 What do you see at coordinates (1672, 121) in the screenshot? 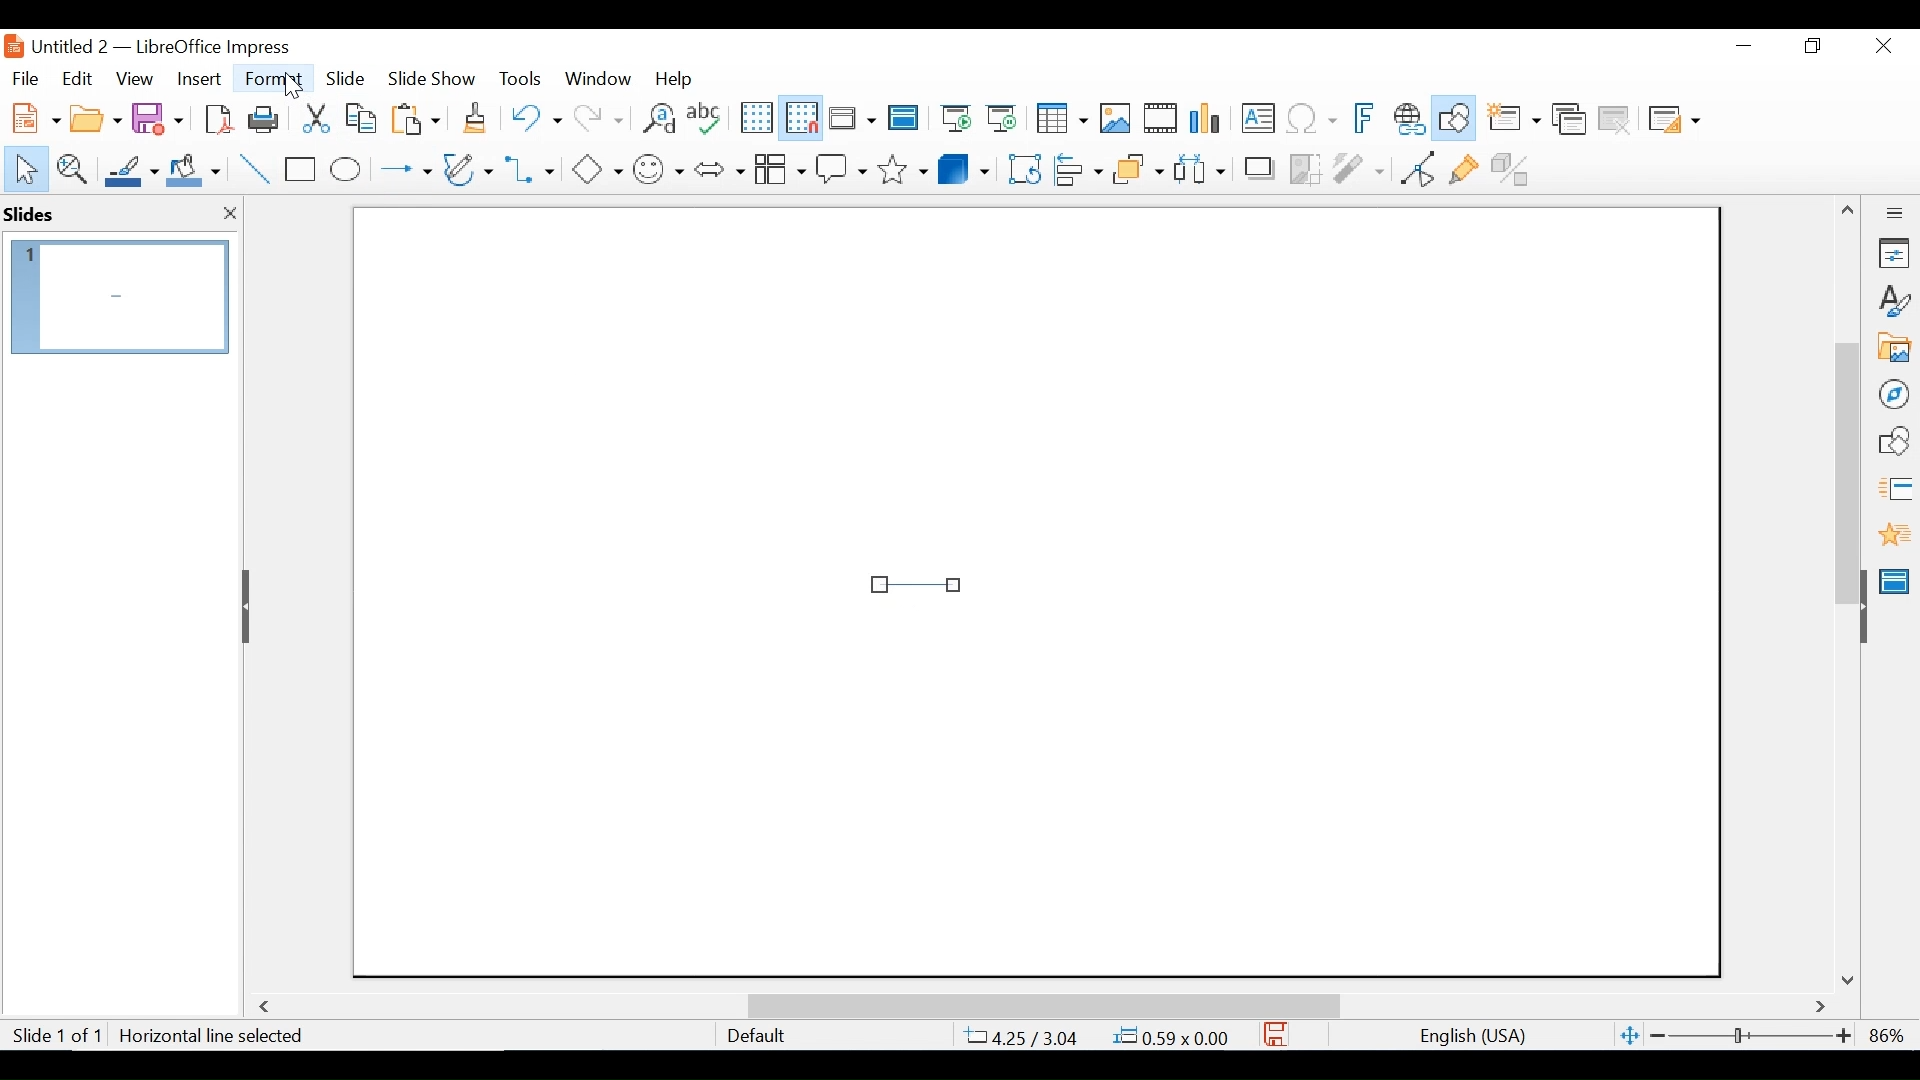
I see `Slide Layout` at bounding box center [1672, 121].